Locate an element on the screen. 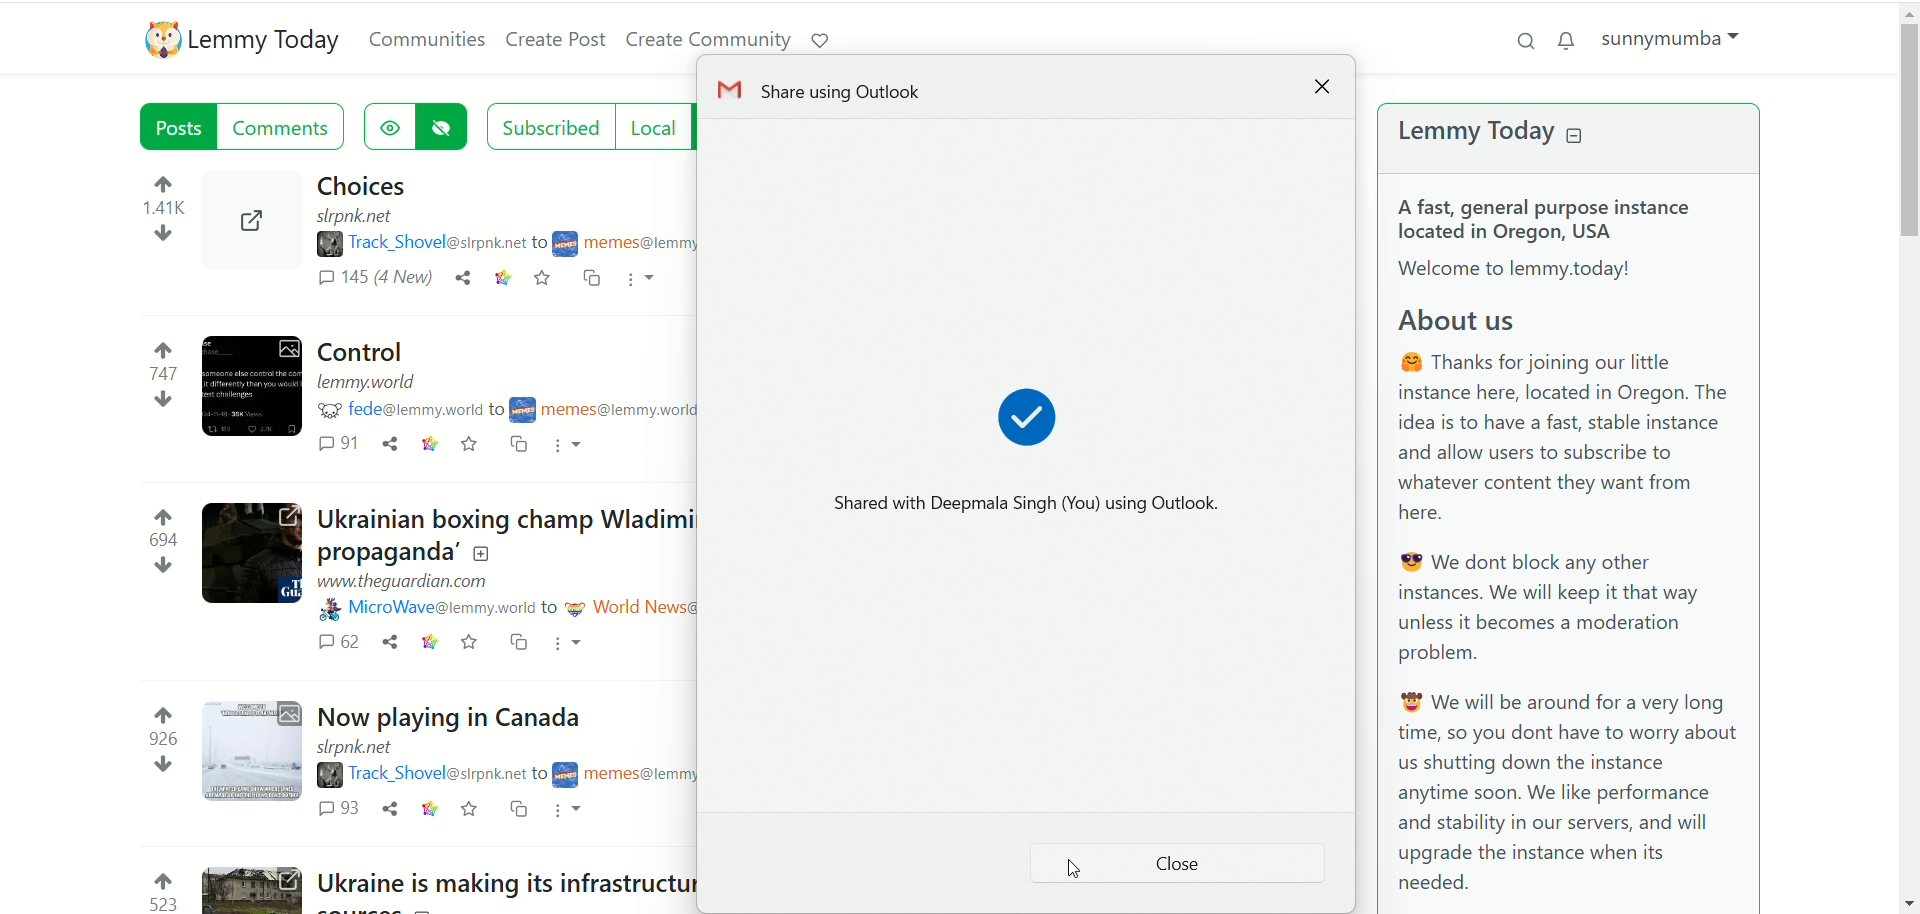  share is located at coordinates (390, 443).